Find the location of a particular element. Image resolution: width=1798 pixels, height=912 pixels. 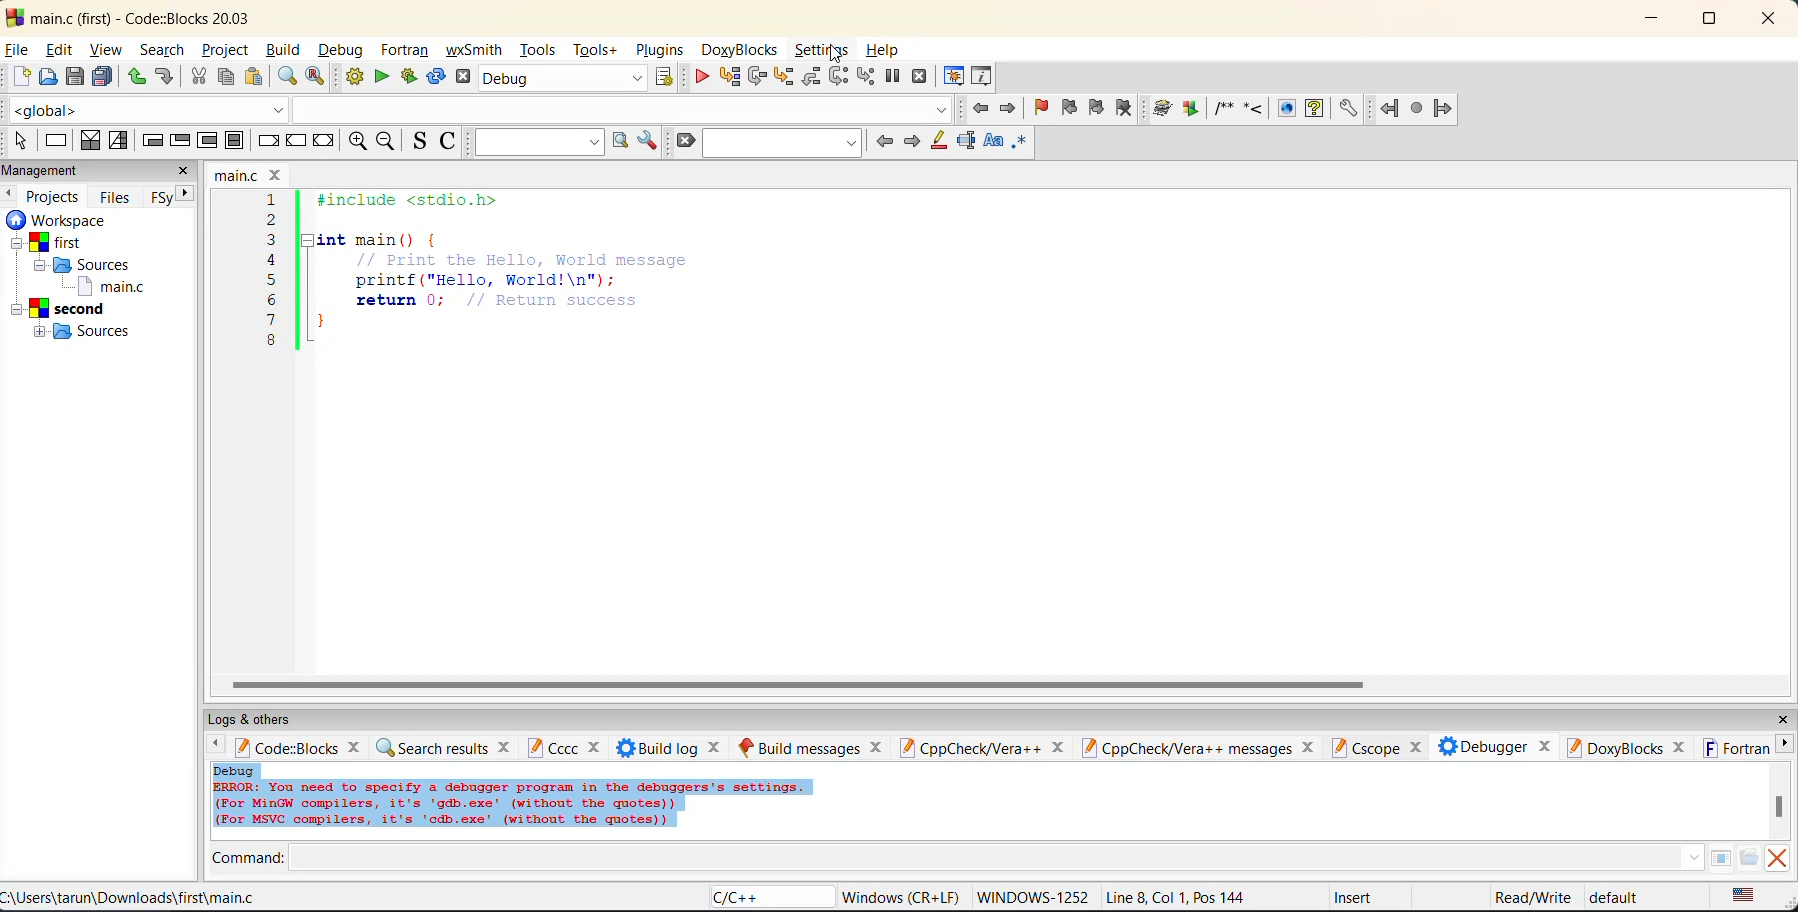

return is located at coordinates (327, 140).